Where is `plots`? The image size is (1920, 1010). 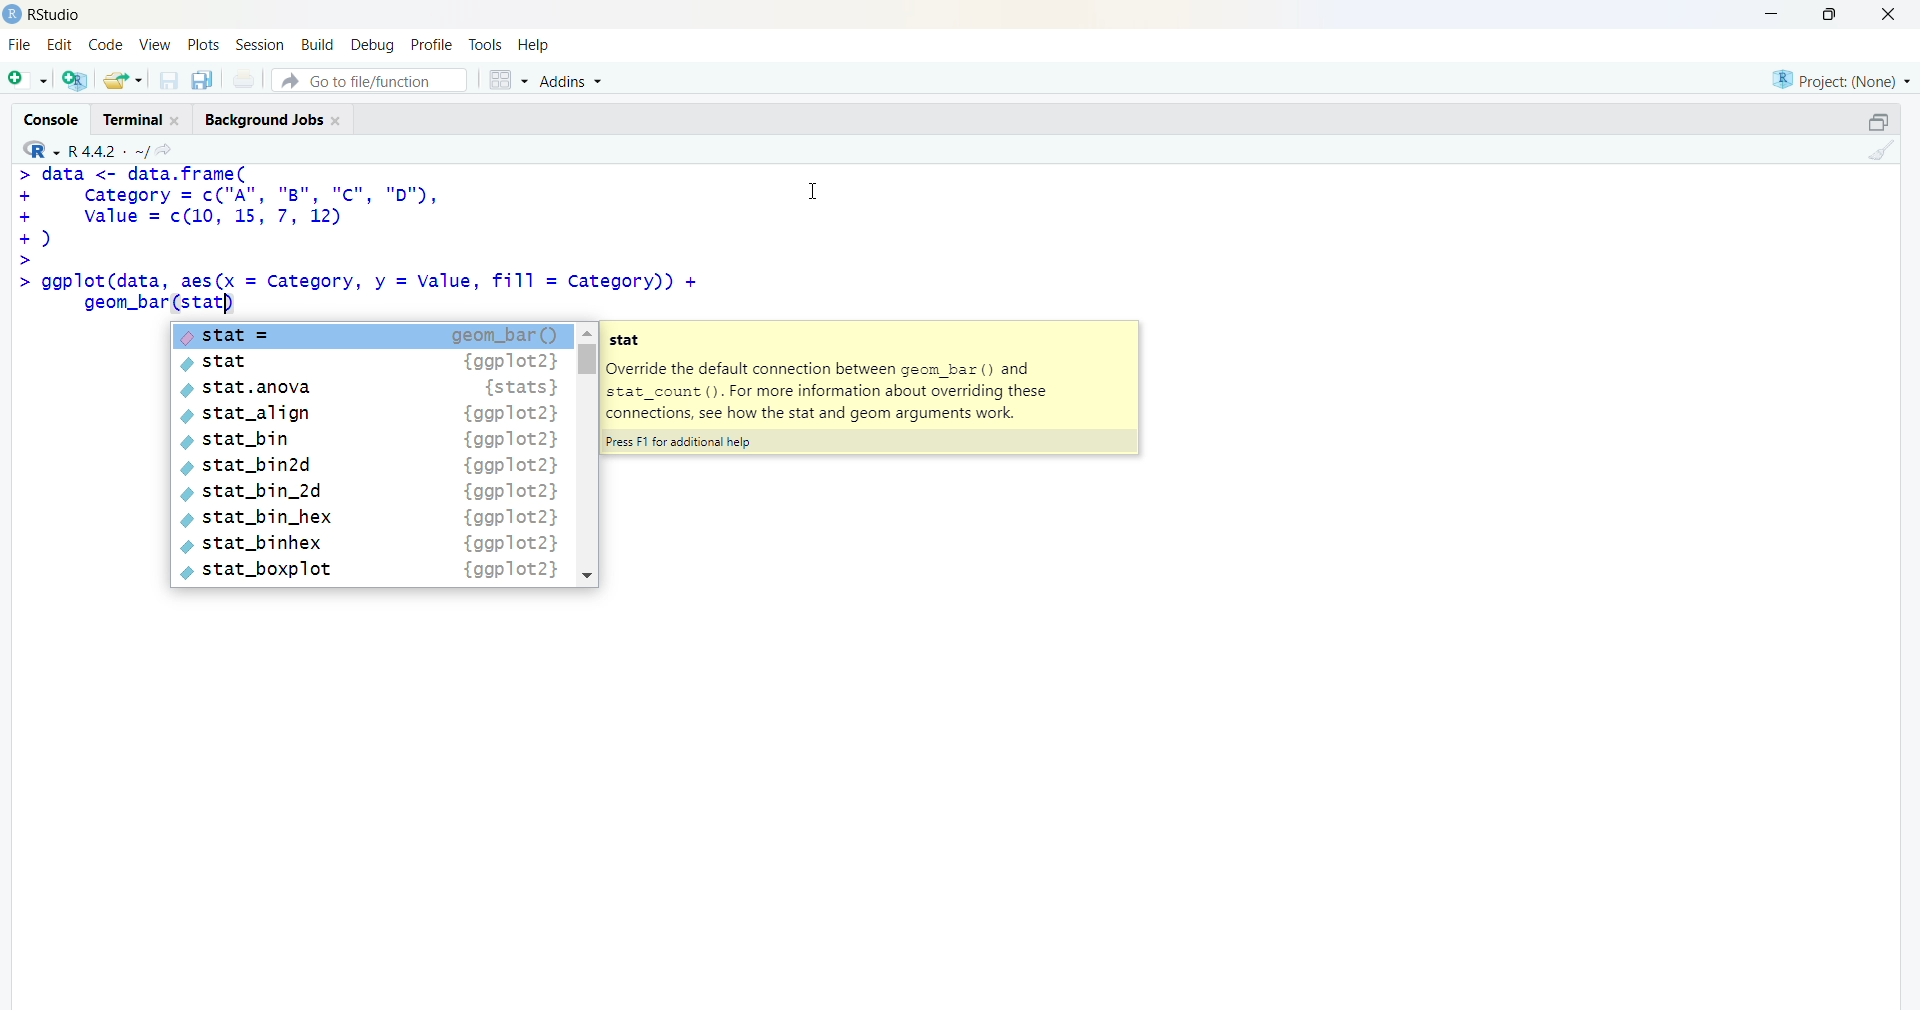 plots is located at coordinates (206, 45).